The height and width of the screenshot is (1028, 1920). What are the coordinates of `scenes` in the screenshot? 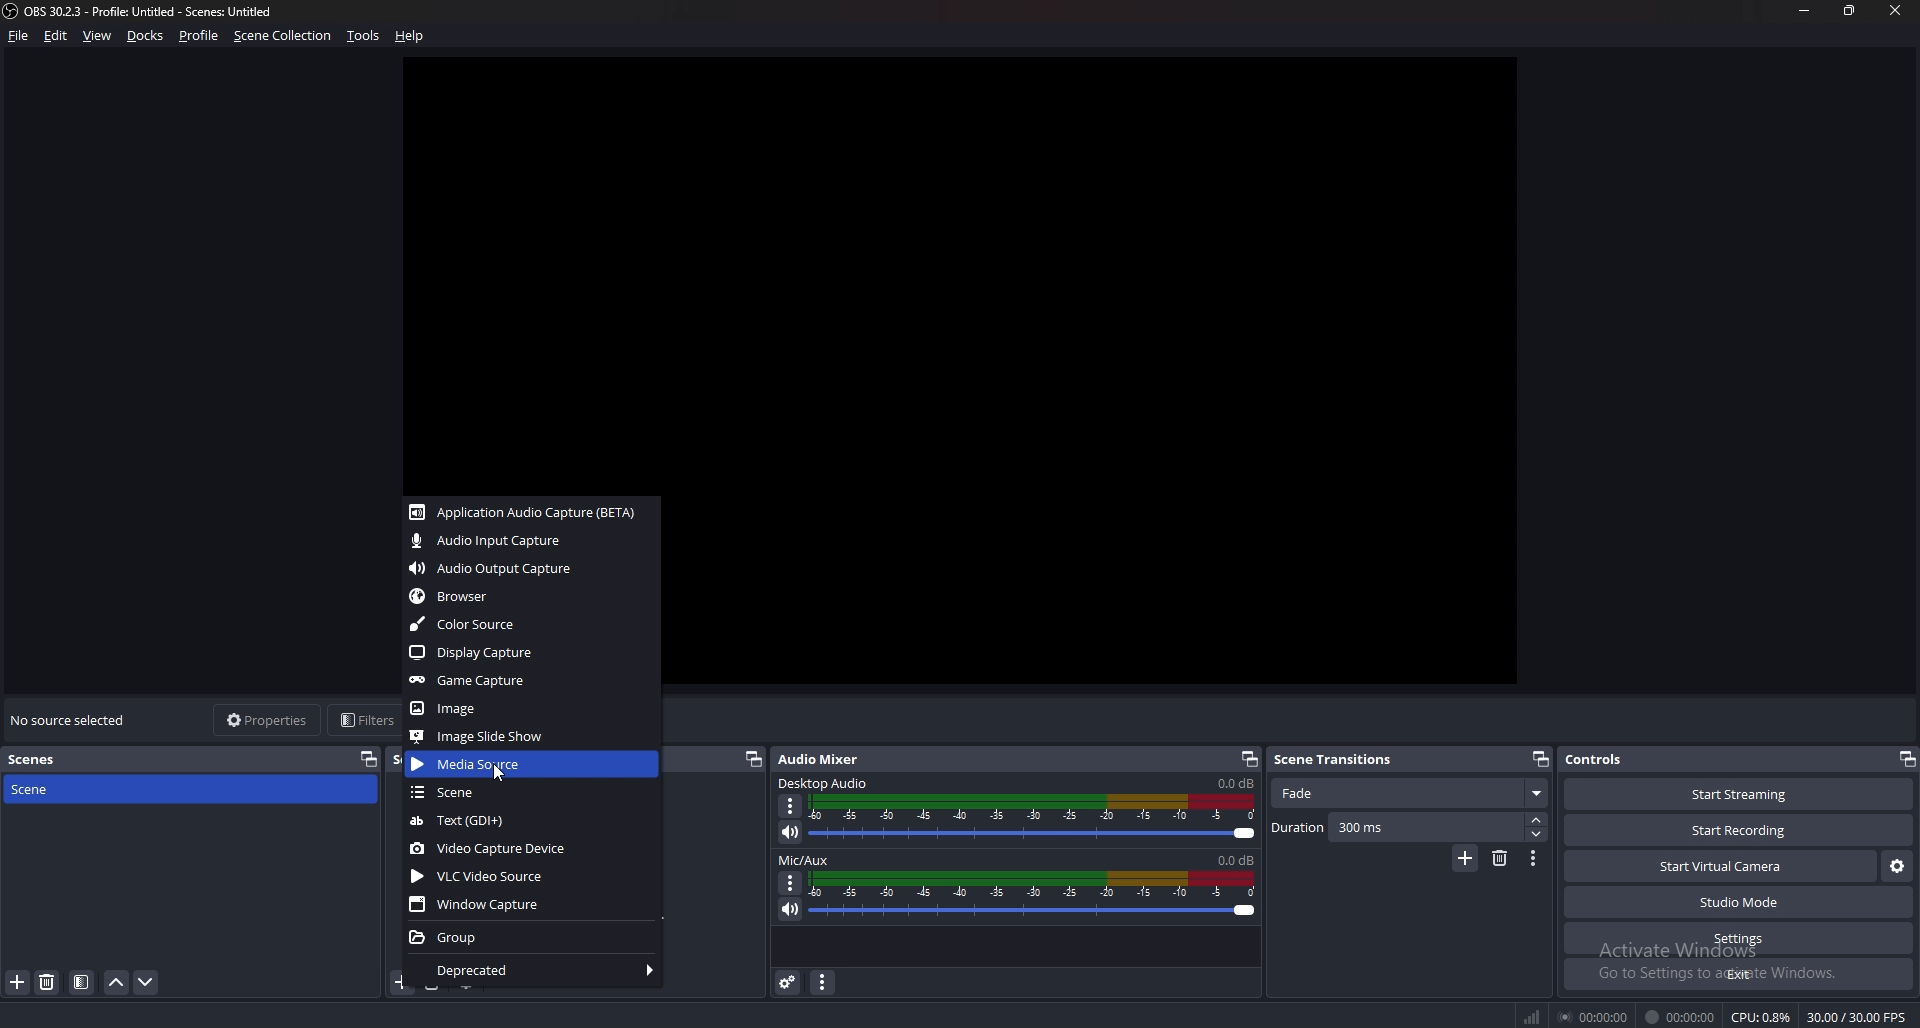 It's located at (42, 758).